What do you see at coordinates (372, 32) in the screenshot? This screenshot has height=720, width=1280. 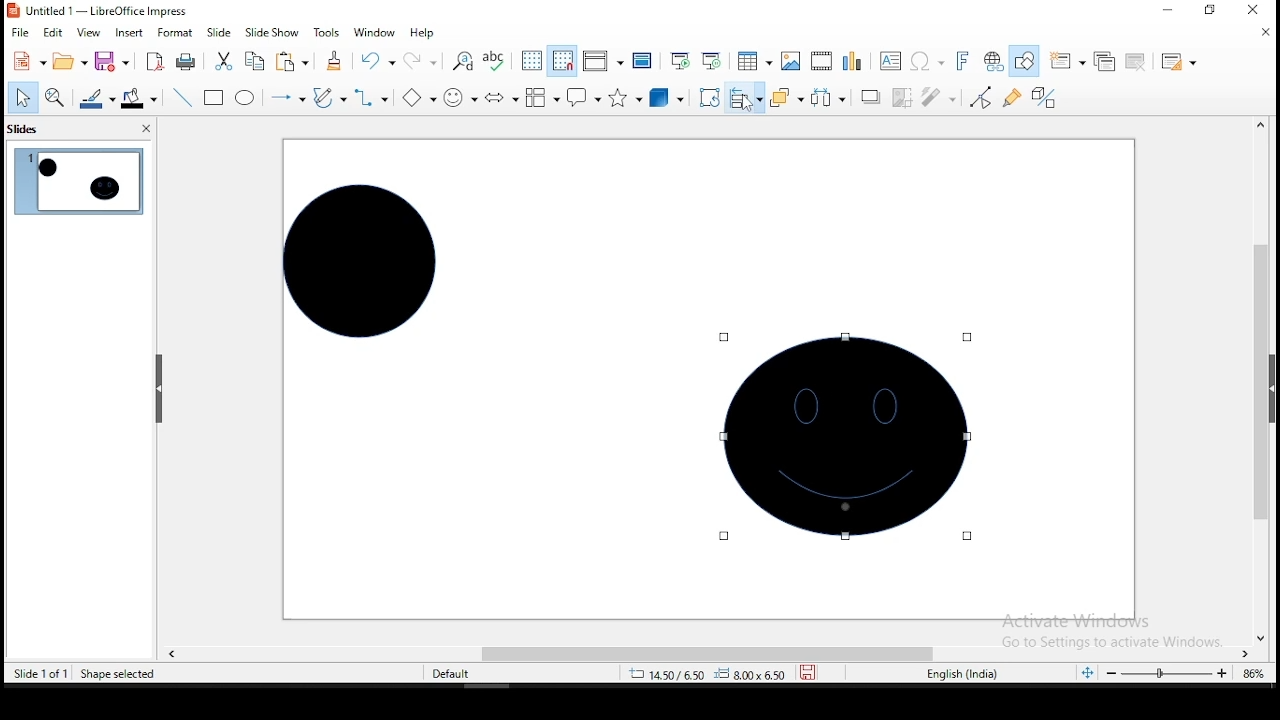 I see `window` at bounding box center [372, 32].